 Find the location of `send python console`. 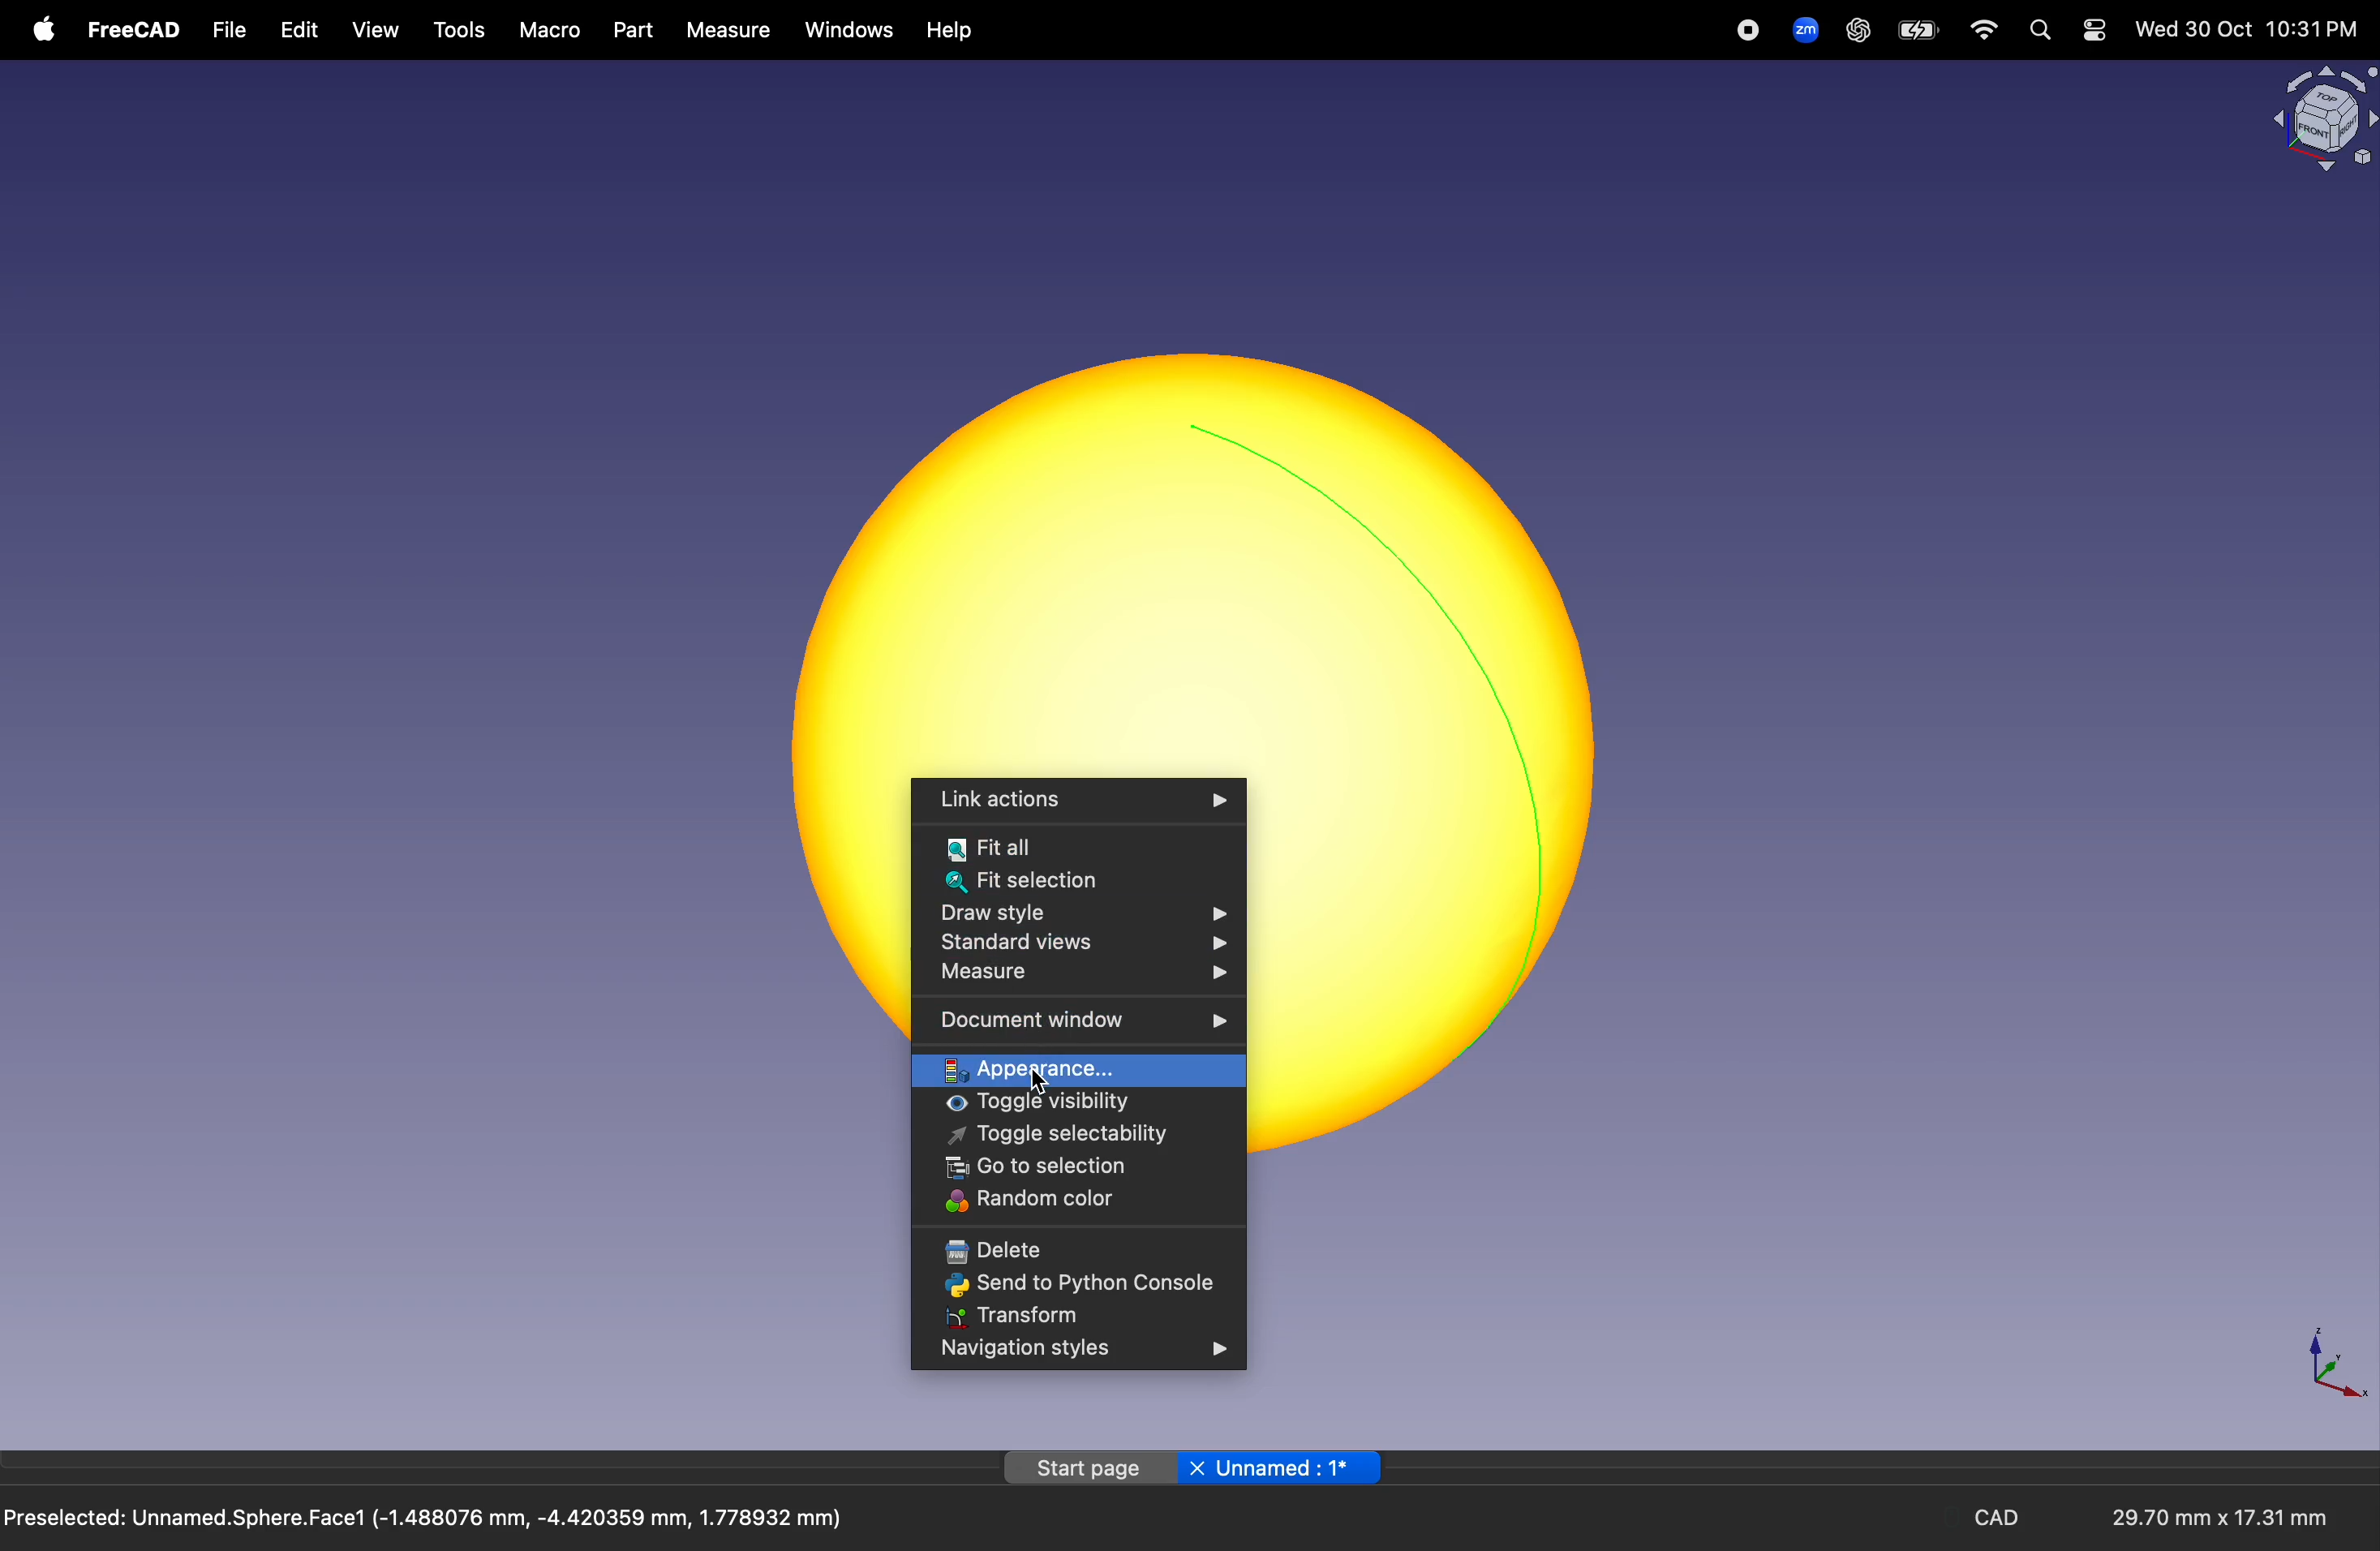

send python console is located at coordinates (1076, 1284).